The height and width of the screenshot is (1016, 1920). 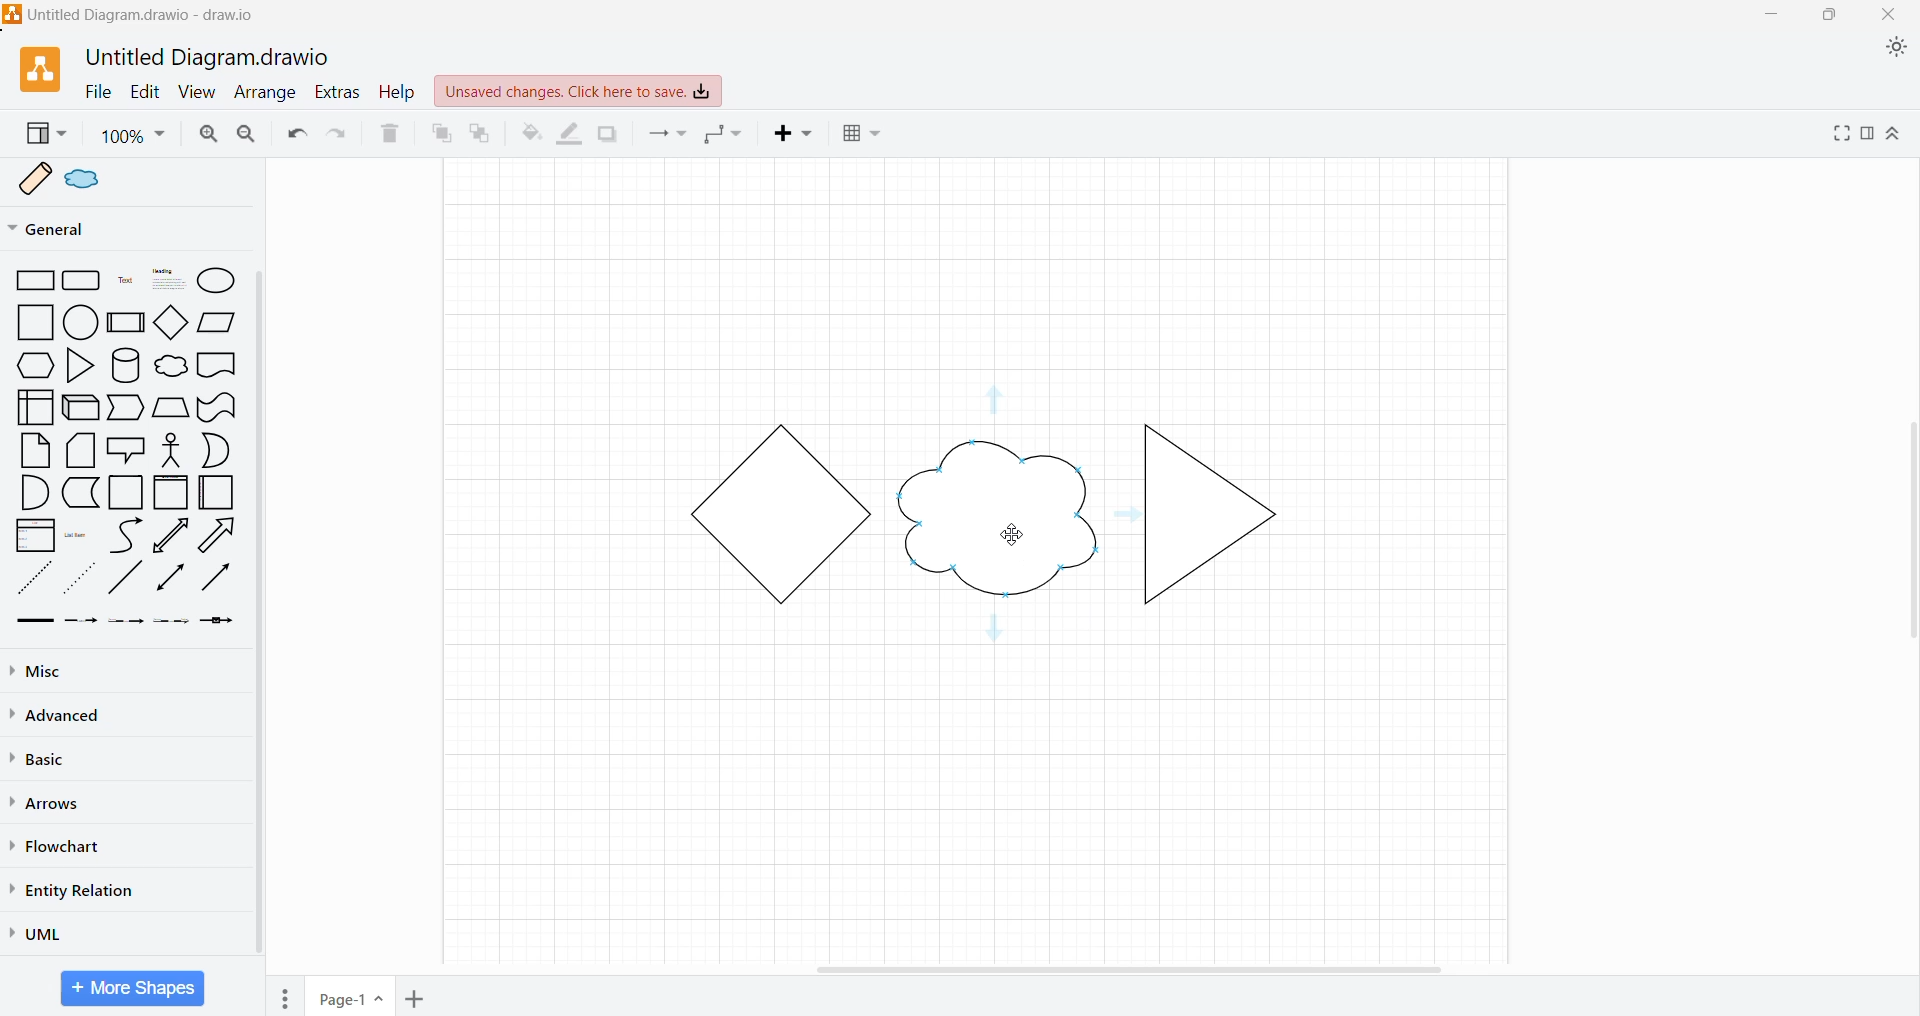 I want to click on Untitled Diagram.drawio, so click(x=206, y=54).